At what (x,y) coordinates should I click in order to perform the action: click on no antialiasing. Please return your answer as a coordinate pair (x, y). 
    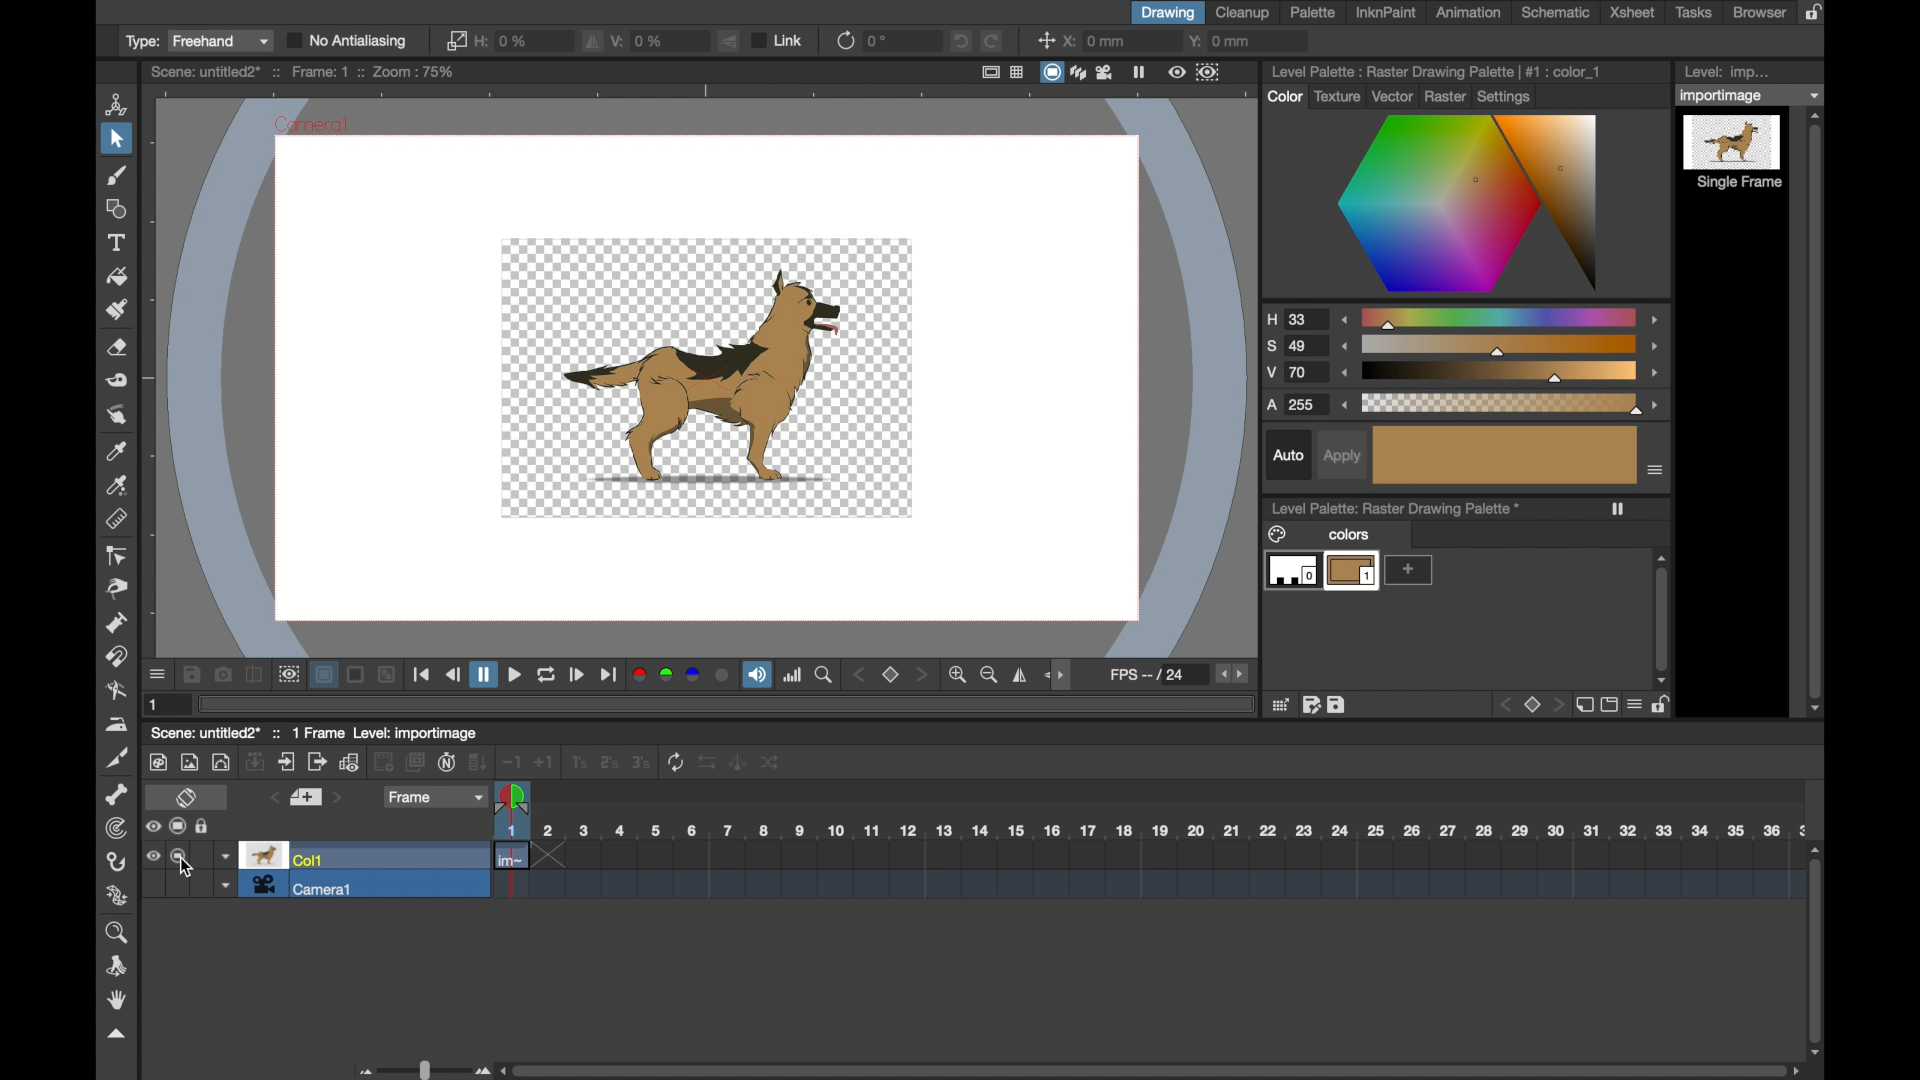
    Looking at the image, I should click on (348, 41).